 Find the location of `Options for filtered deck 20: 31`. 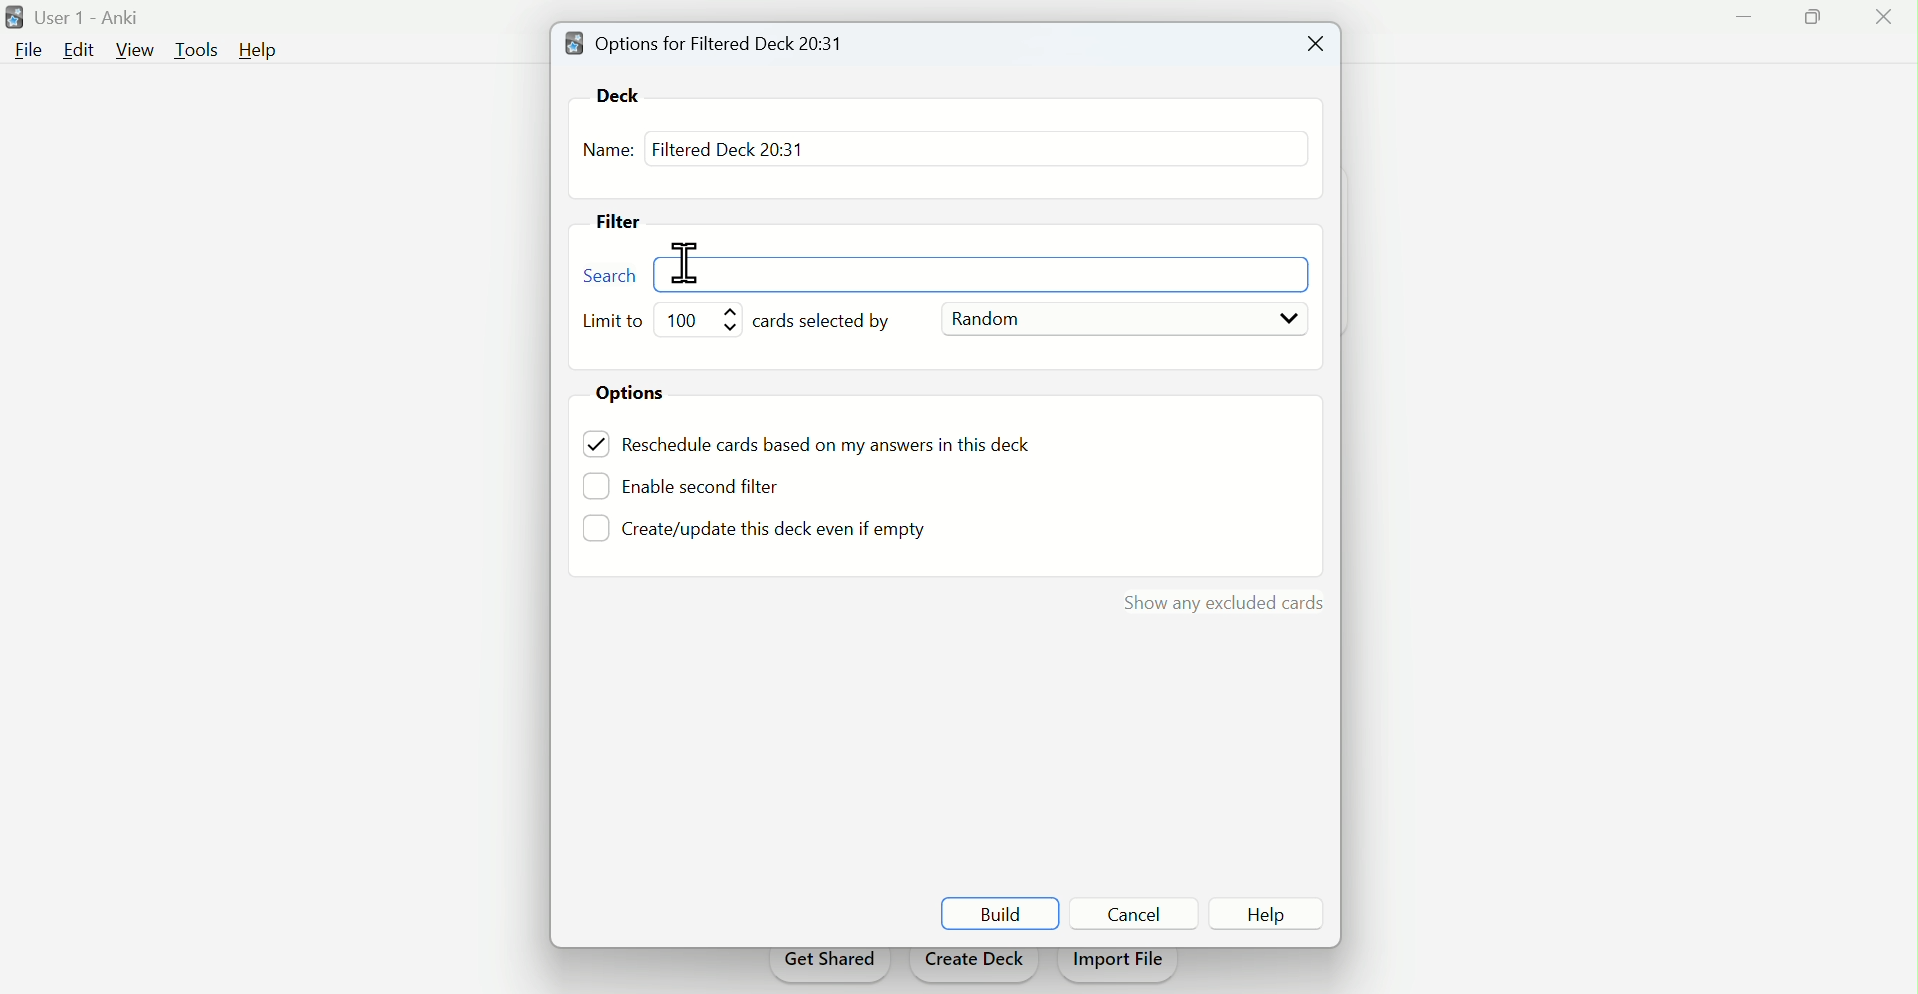

Options for filtered deck 20: 31 is located at coordinates (711, 42).